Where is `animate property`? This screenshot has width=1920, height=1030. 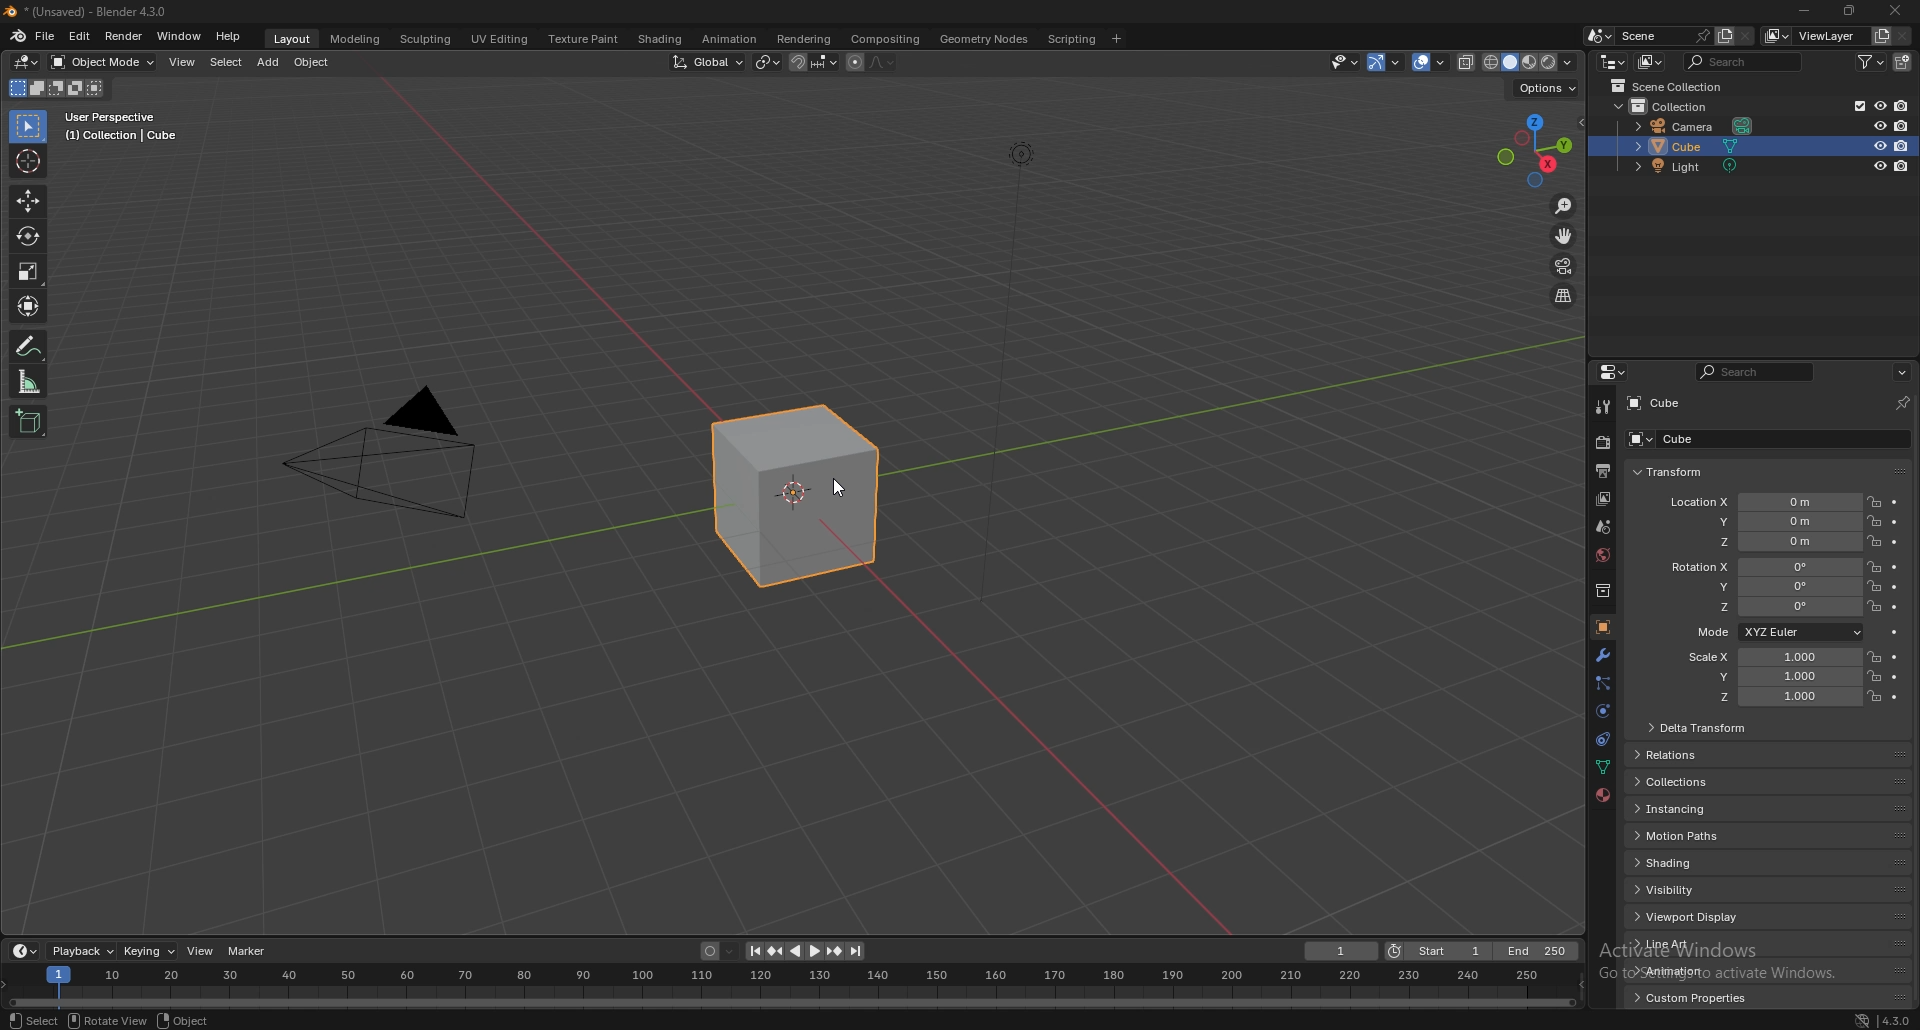 animate property is located at coordinates (1896, 587).